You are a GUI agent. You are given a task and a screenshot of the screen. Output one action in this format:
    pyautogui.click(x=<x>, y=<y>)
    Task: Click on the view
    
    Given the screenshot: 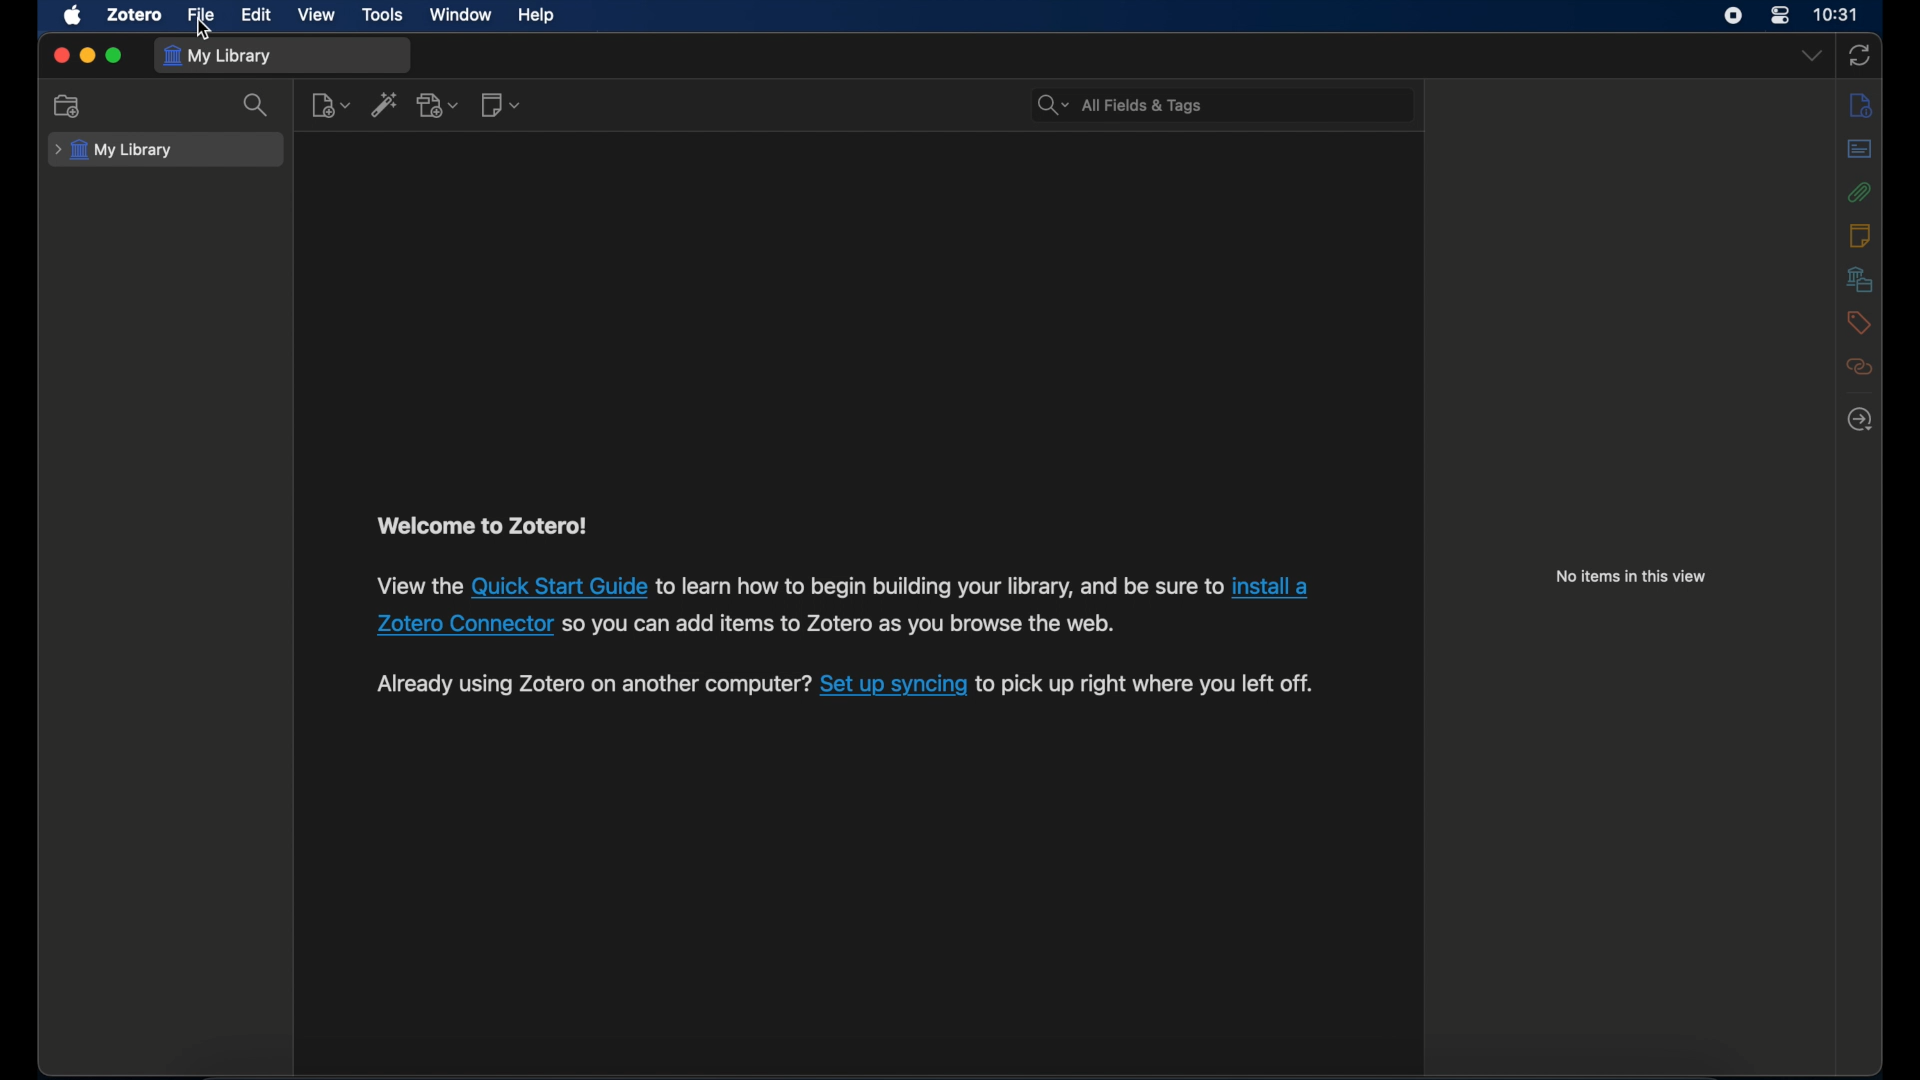 What is the action you would take?
    pyautogui.click(x=317, y=14)
    